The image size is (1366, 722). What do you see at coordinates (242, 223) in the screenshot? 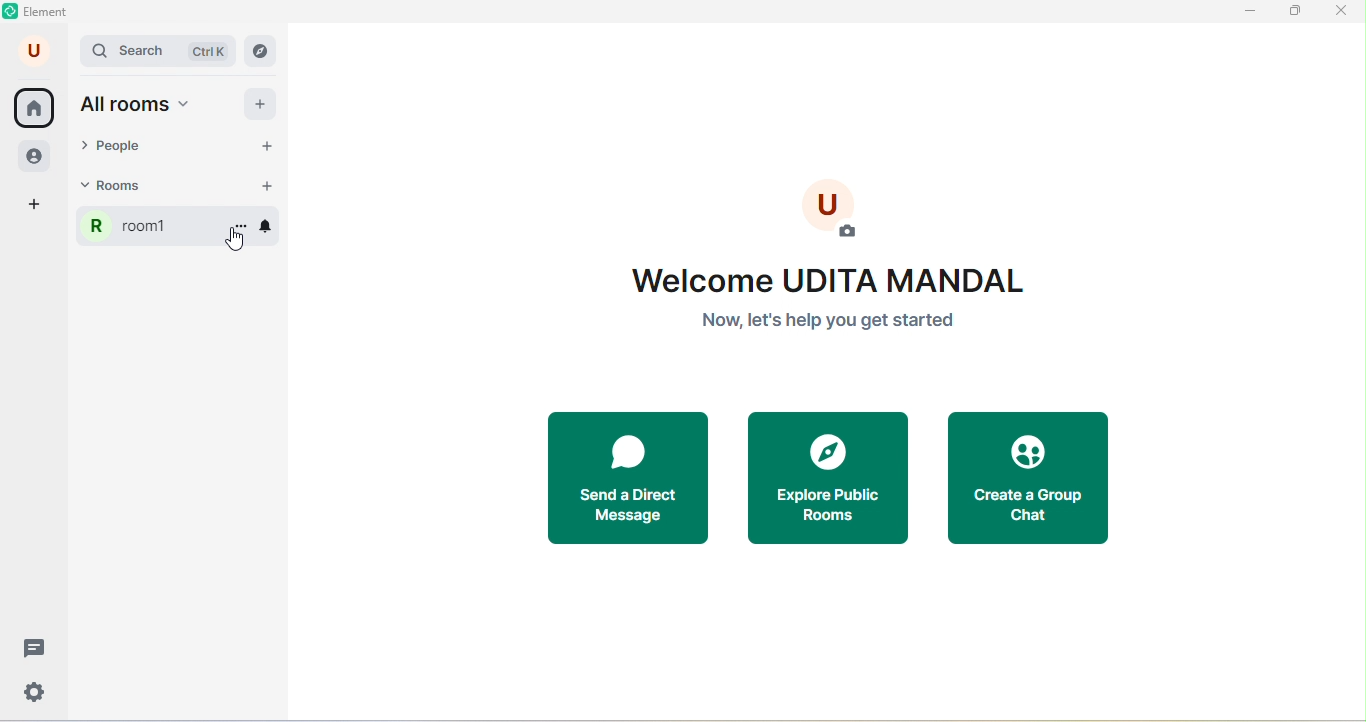
I see `options` at bounding box center [242, 223].